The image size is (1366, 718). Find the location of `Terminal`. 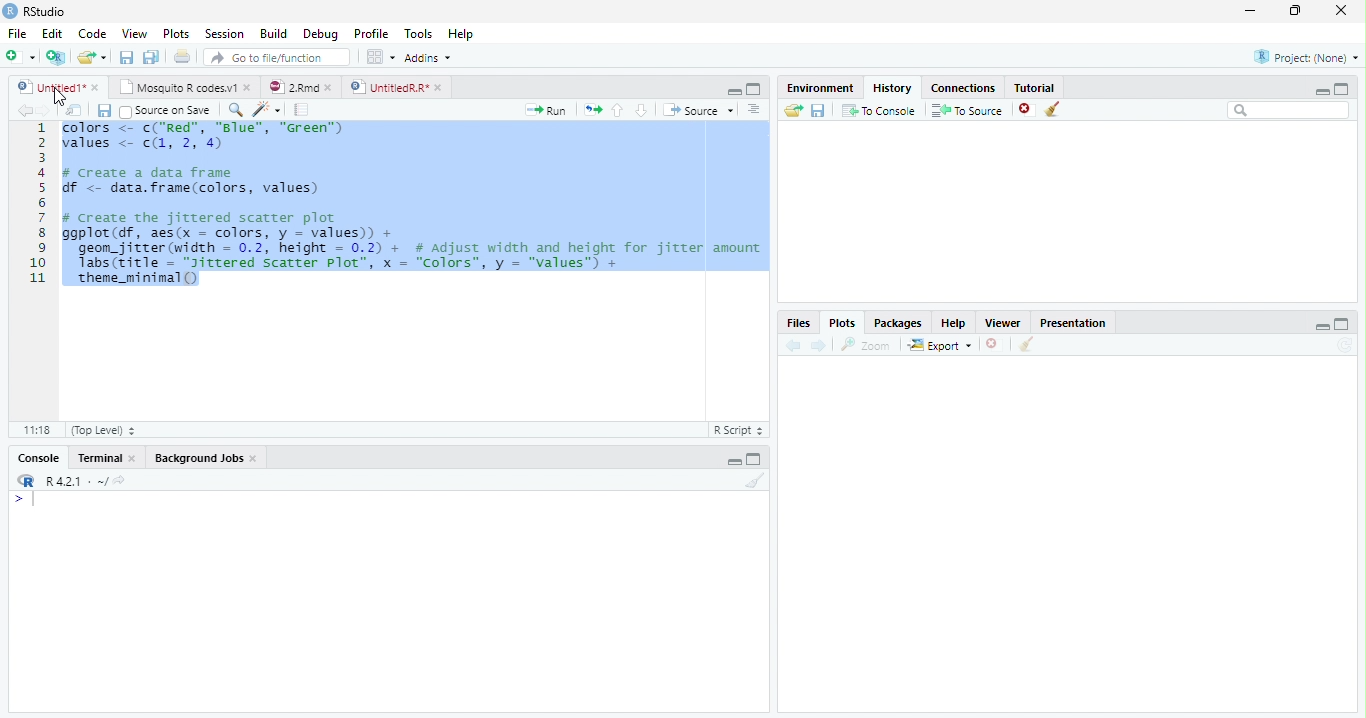

Terminal is located at coordinates (99, 458).